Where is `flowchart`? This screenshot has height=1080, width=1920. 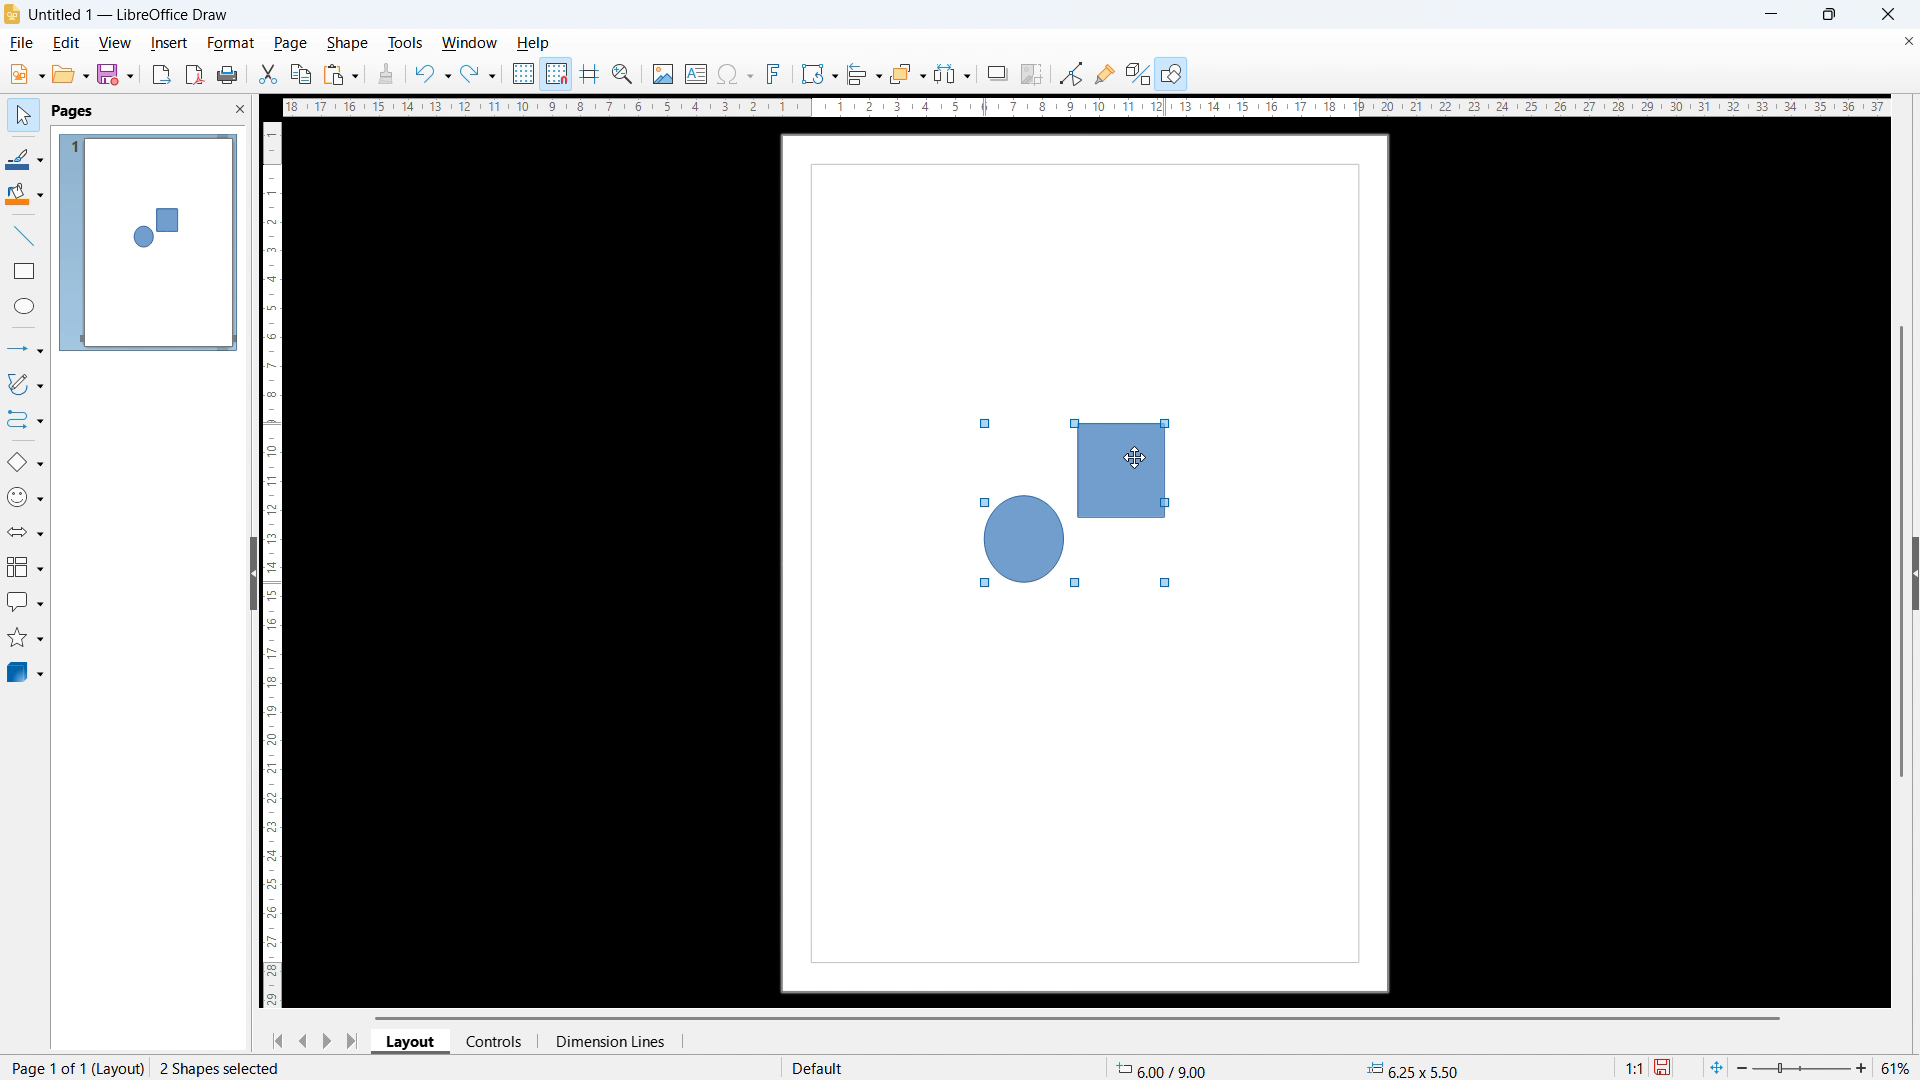
flowchart is located at coordinates (23, 568).